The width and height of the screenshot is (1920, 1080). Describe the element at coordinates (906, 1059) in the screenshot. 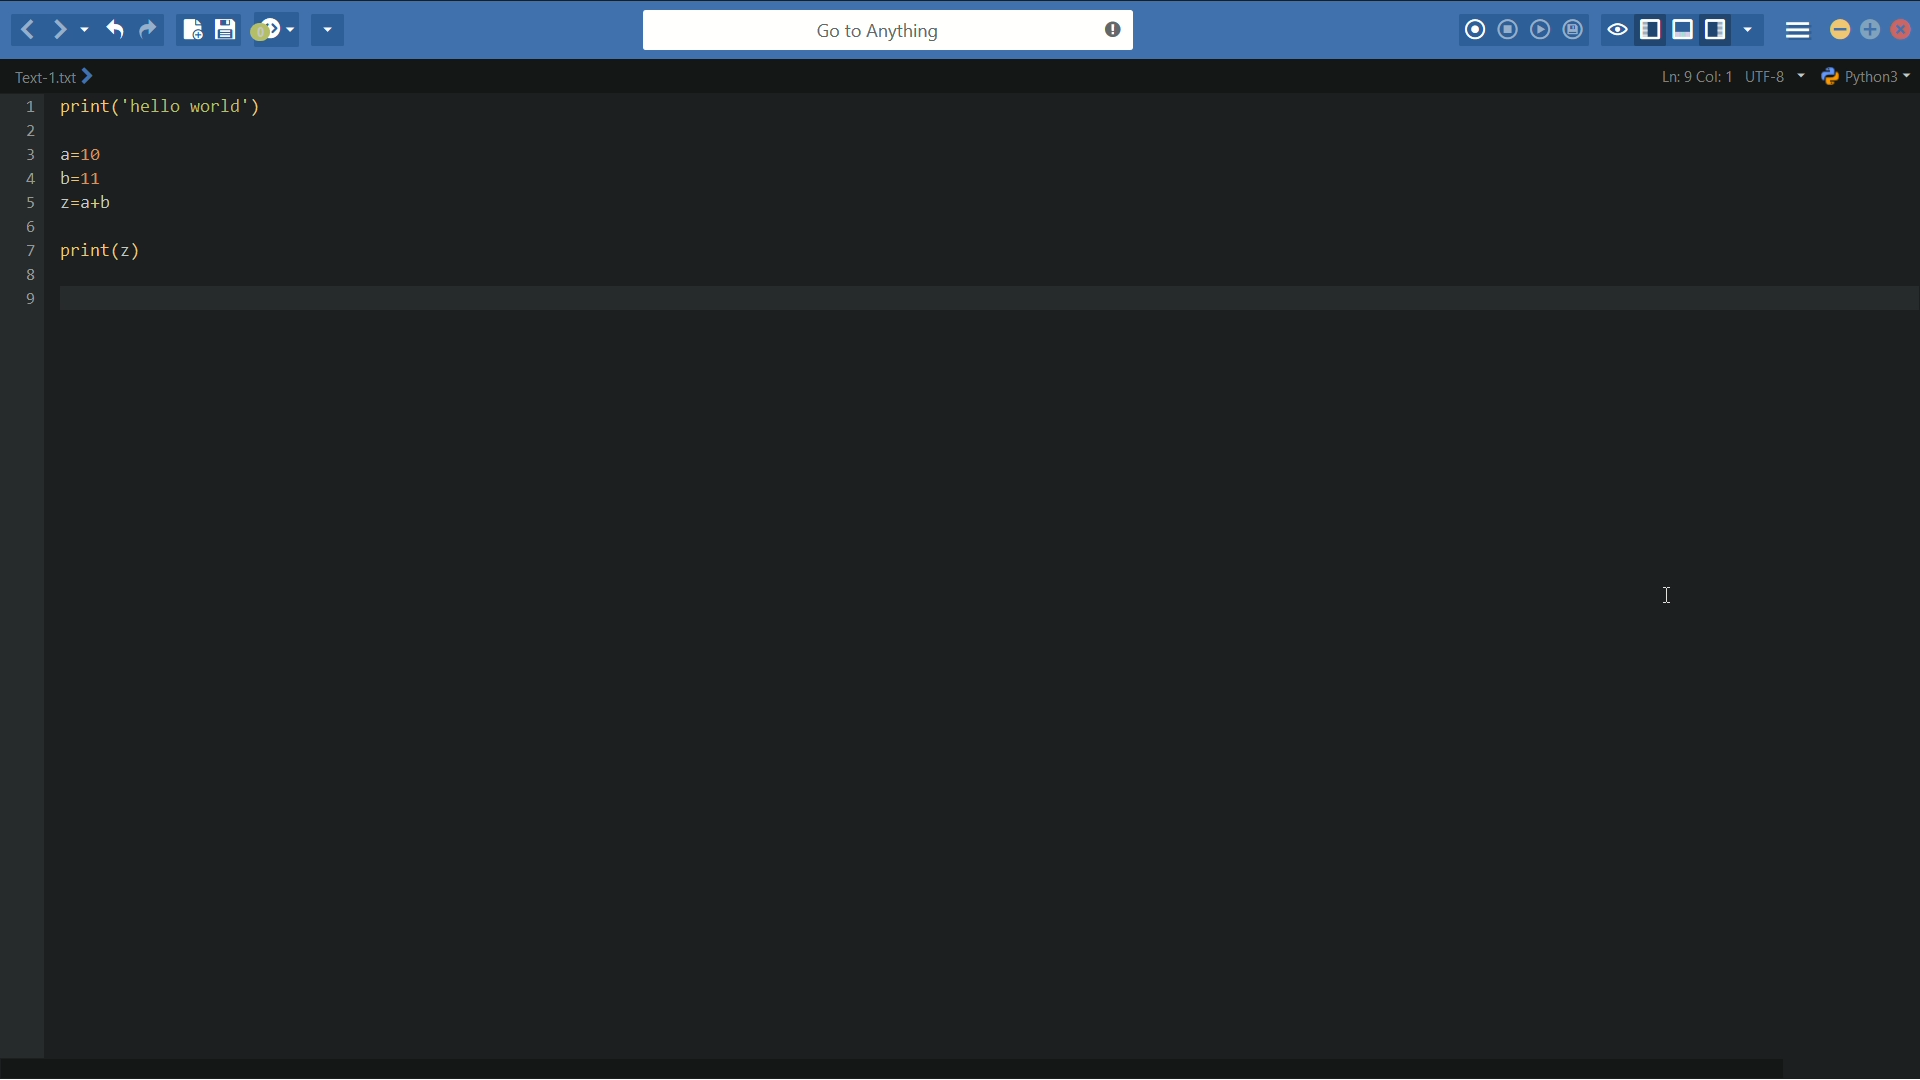

I see `horizontal scroll bar` at that location.